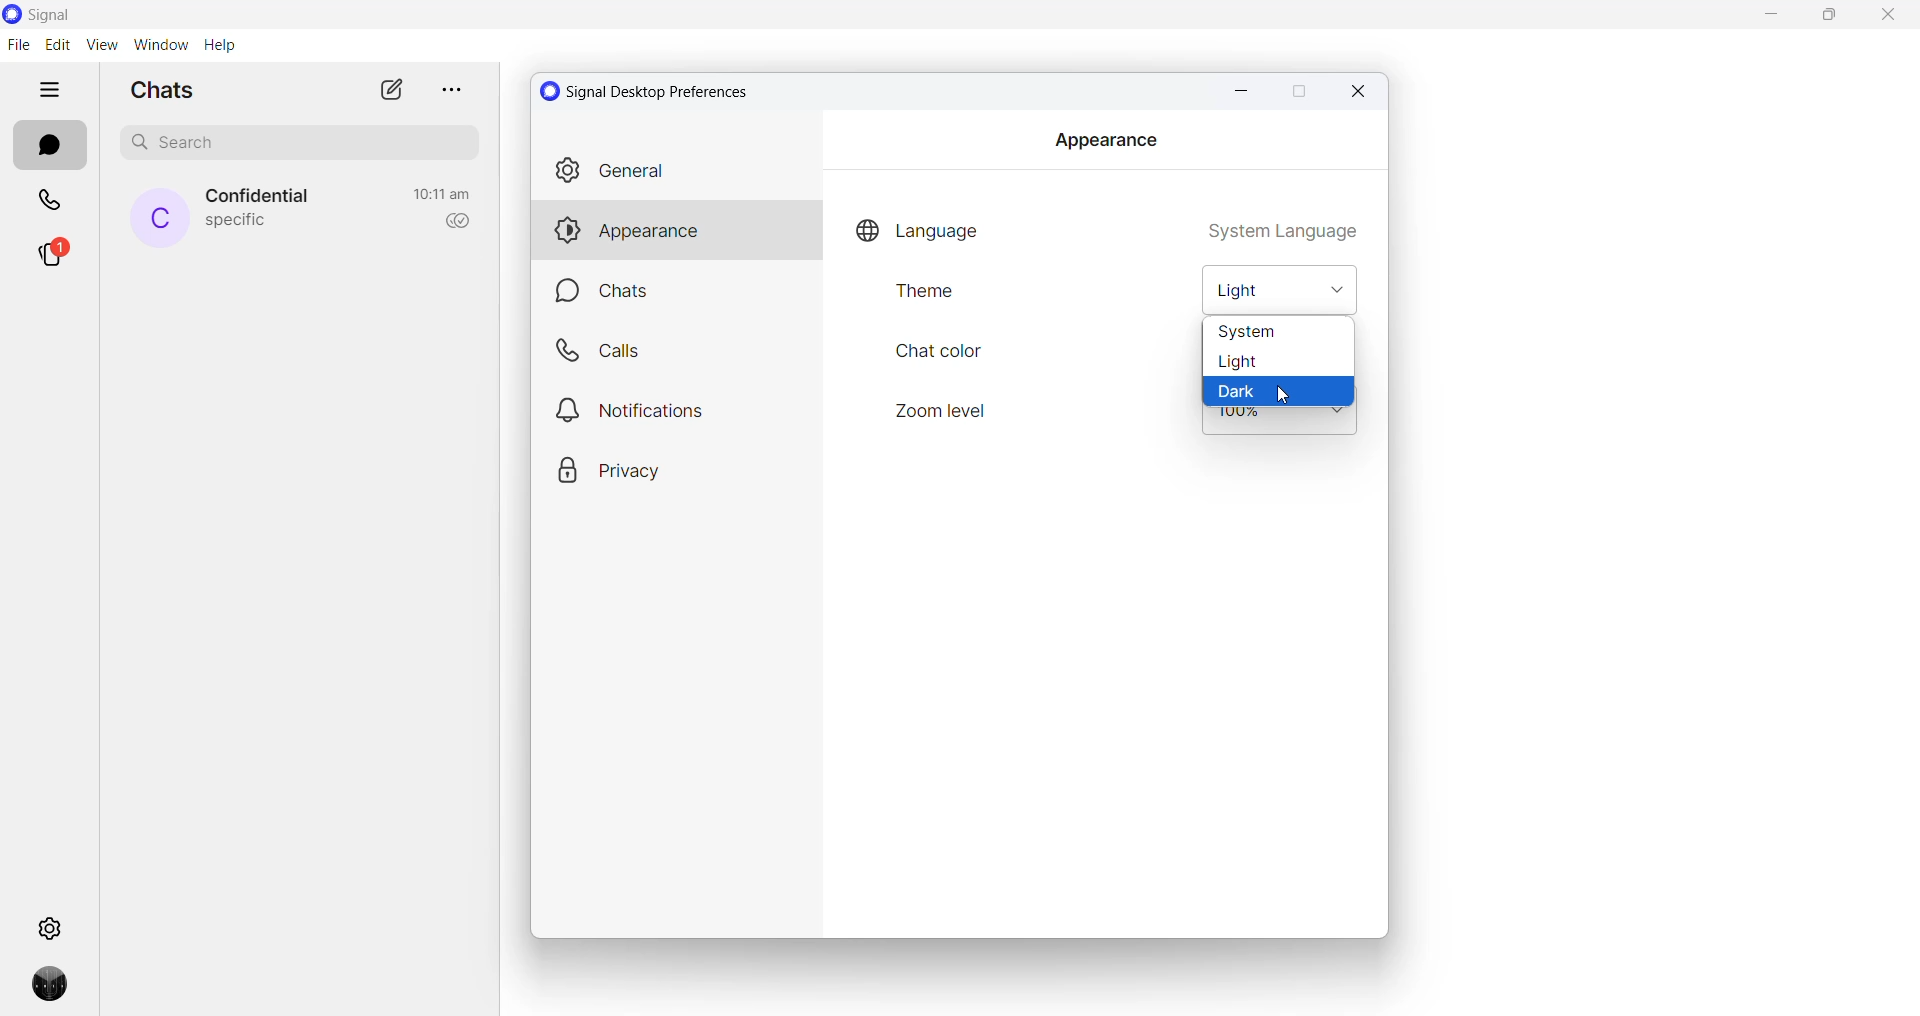 This screenshot has height=1016, width=1920. I want to click on close, so click(1360, 91).